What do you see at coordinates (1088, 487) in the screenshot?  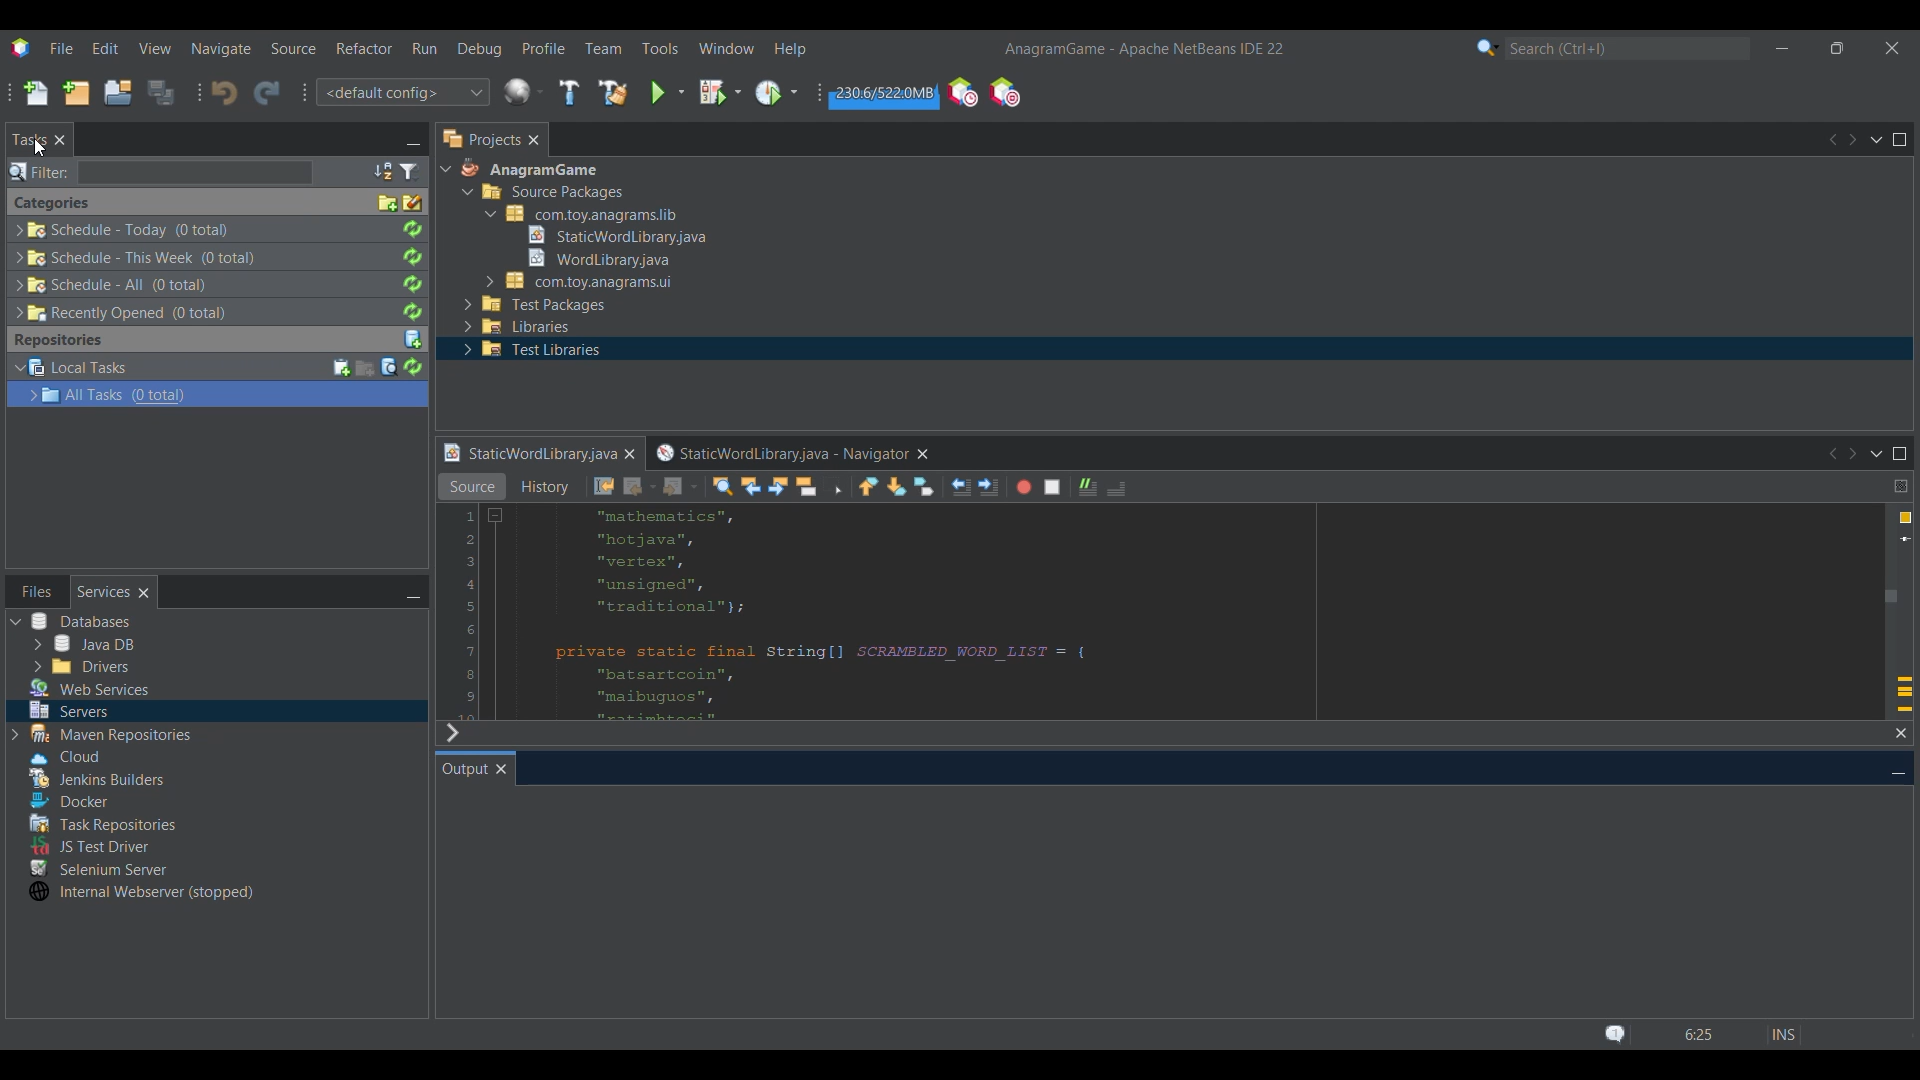 I see `Comment` at bounding box center [1088, 487].